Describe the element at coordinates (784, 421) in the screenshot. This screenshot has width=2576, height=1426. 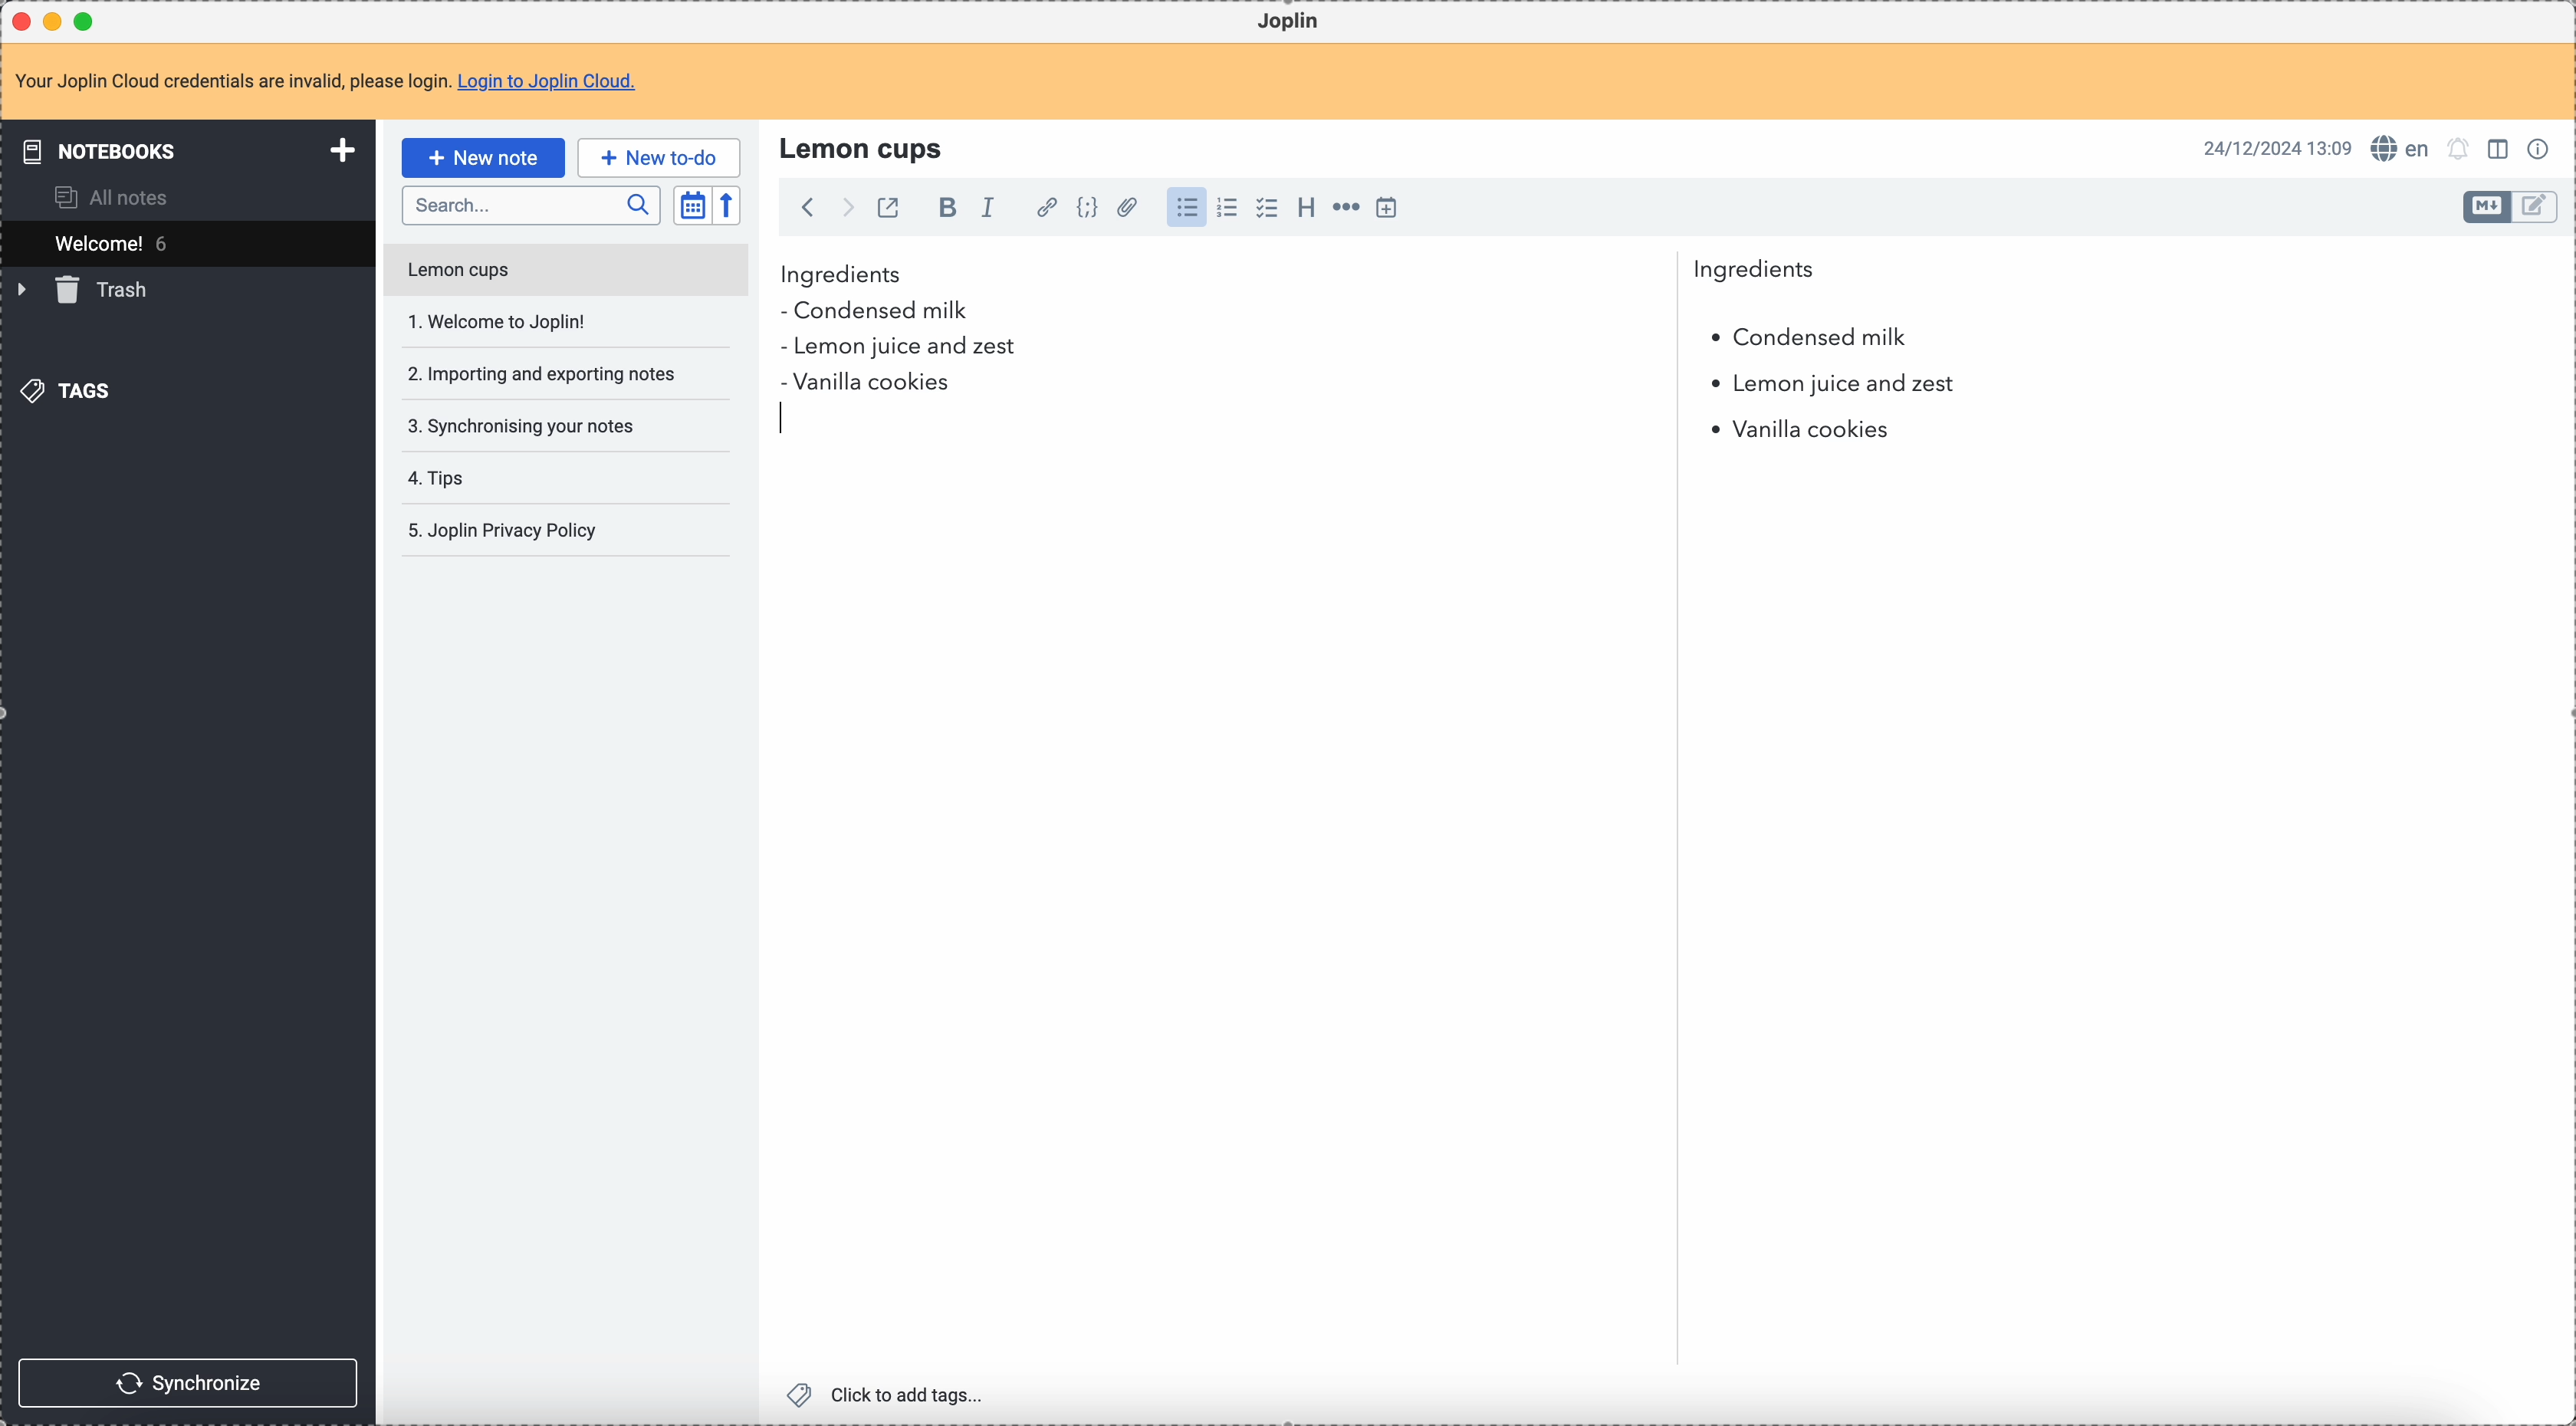
I see `remove bullet point` at that location.